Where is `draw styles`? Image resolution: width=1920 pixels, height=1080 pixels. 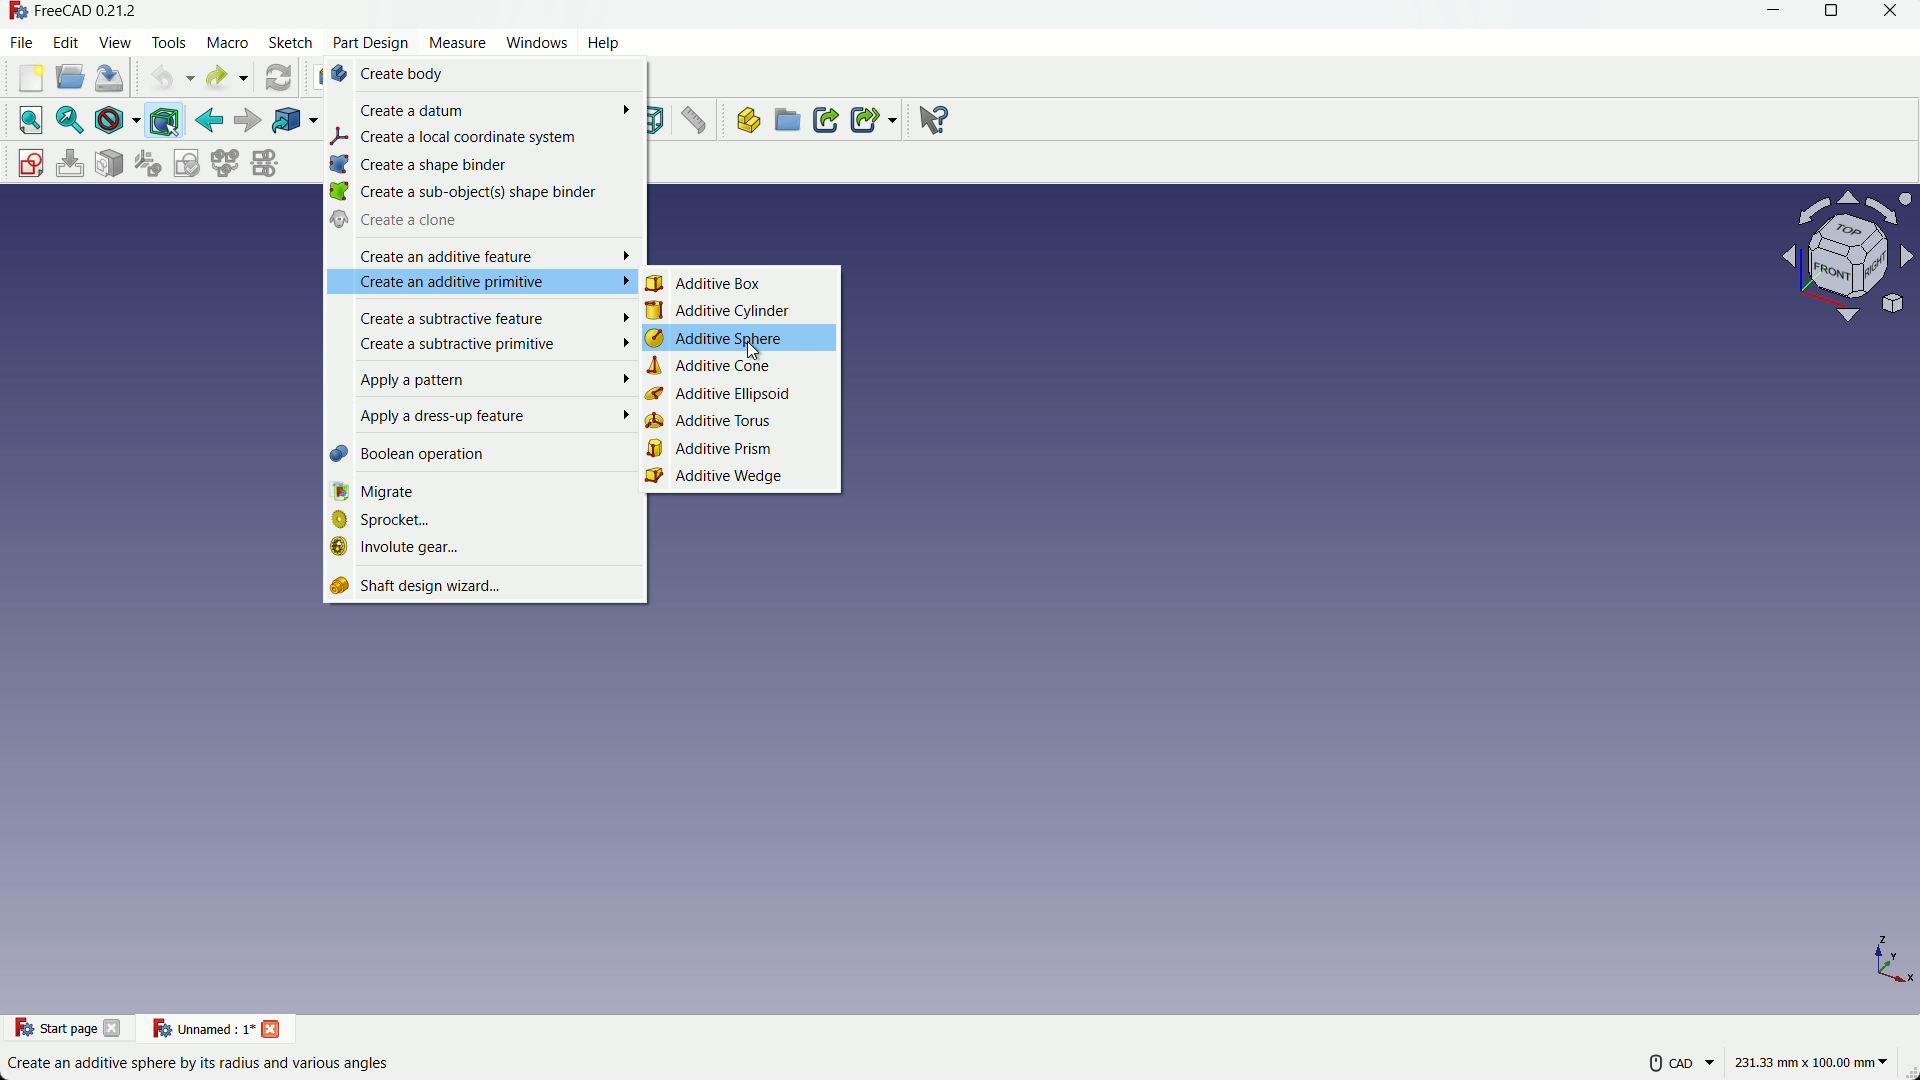
draw styles is located at coordinates (110, 121).